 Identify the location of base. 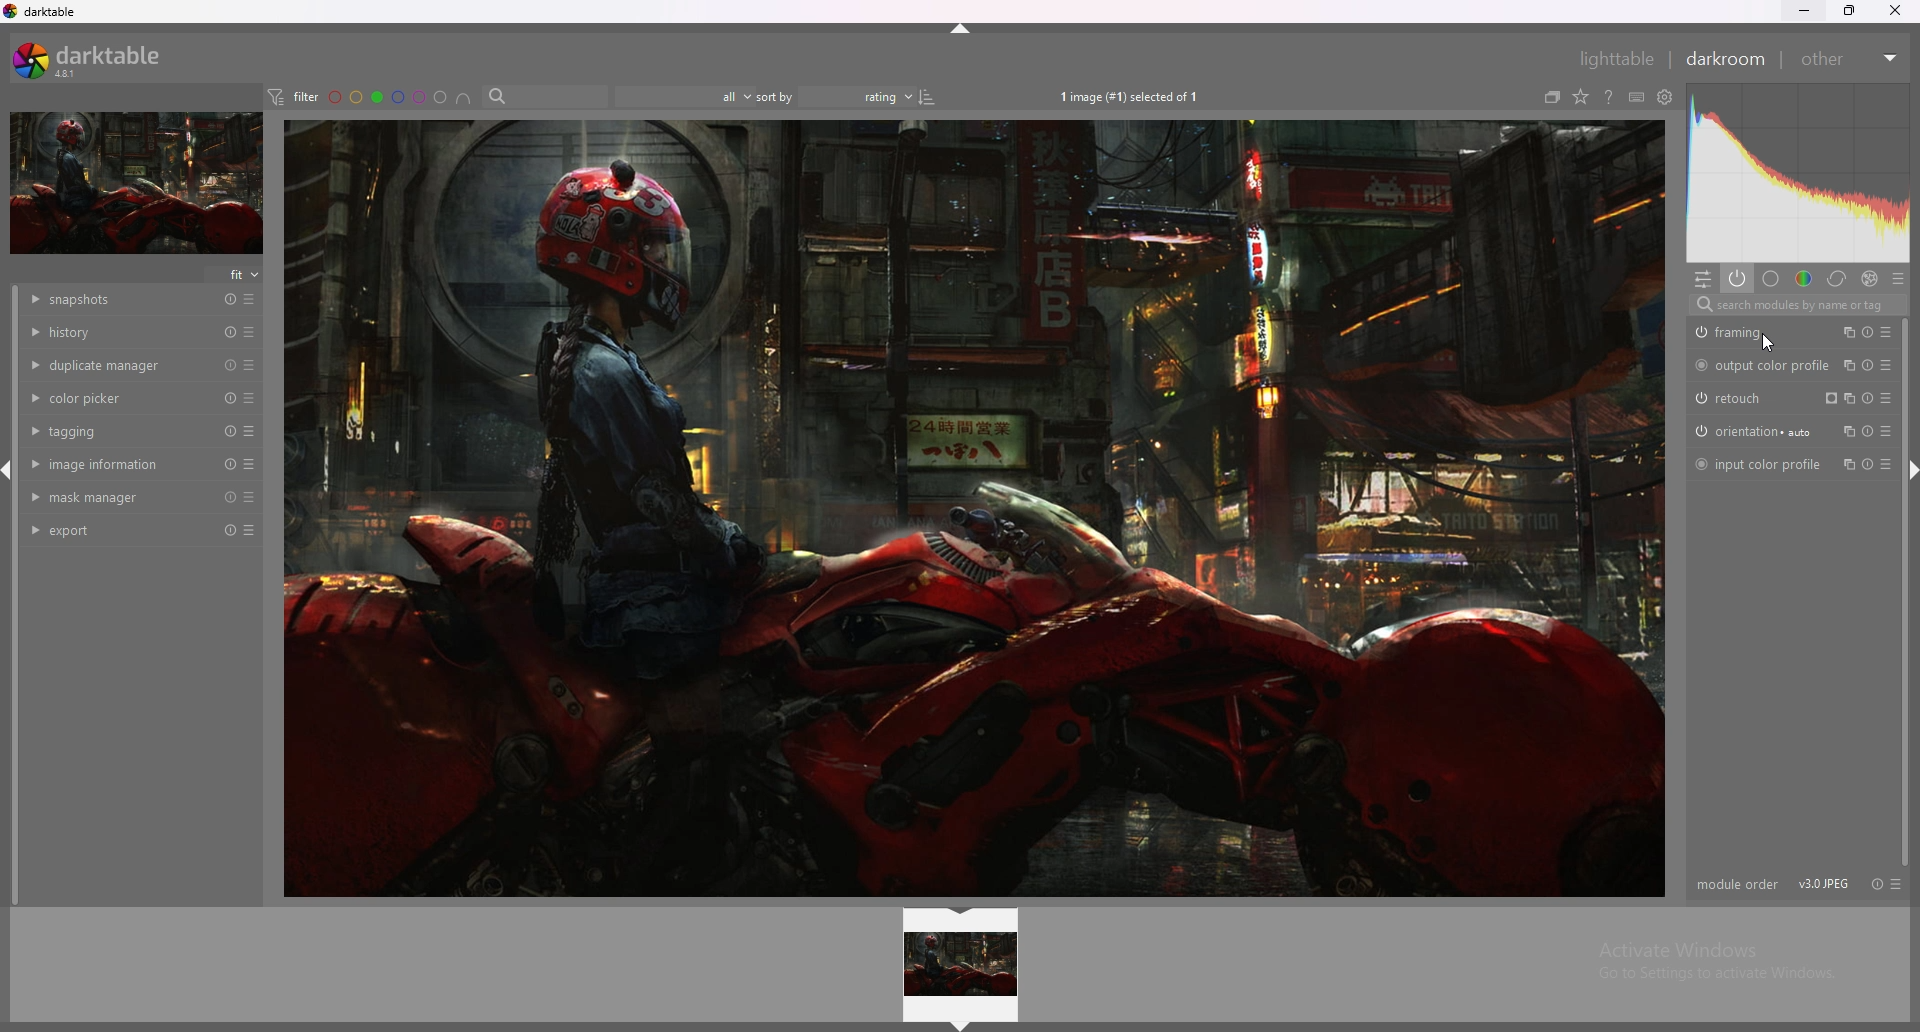
(1770, 278).